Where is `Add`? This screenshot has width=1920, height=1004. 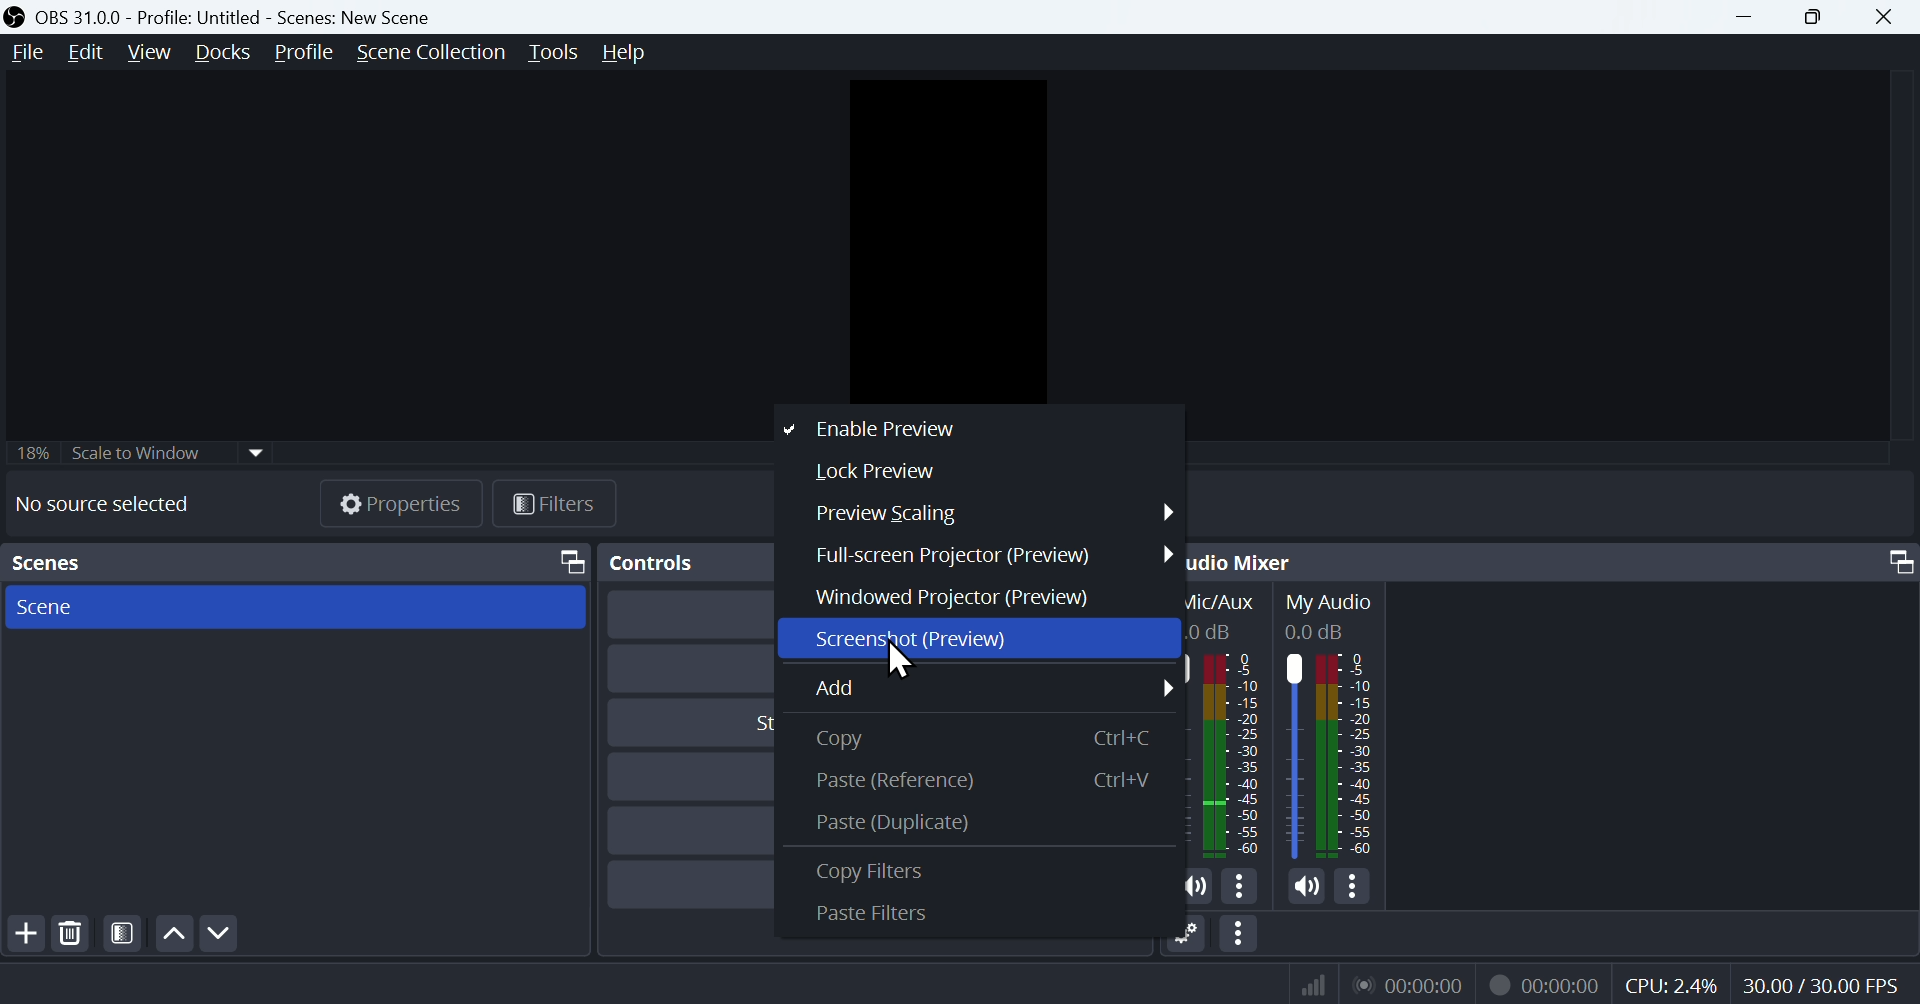 Add is located at coordinates (22, 931).